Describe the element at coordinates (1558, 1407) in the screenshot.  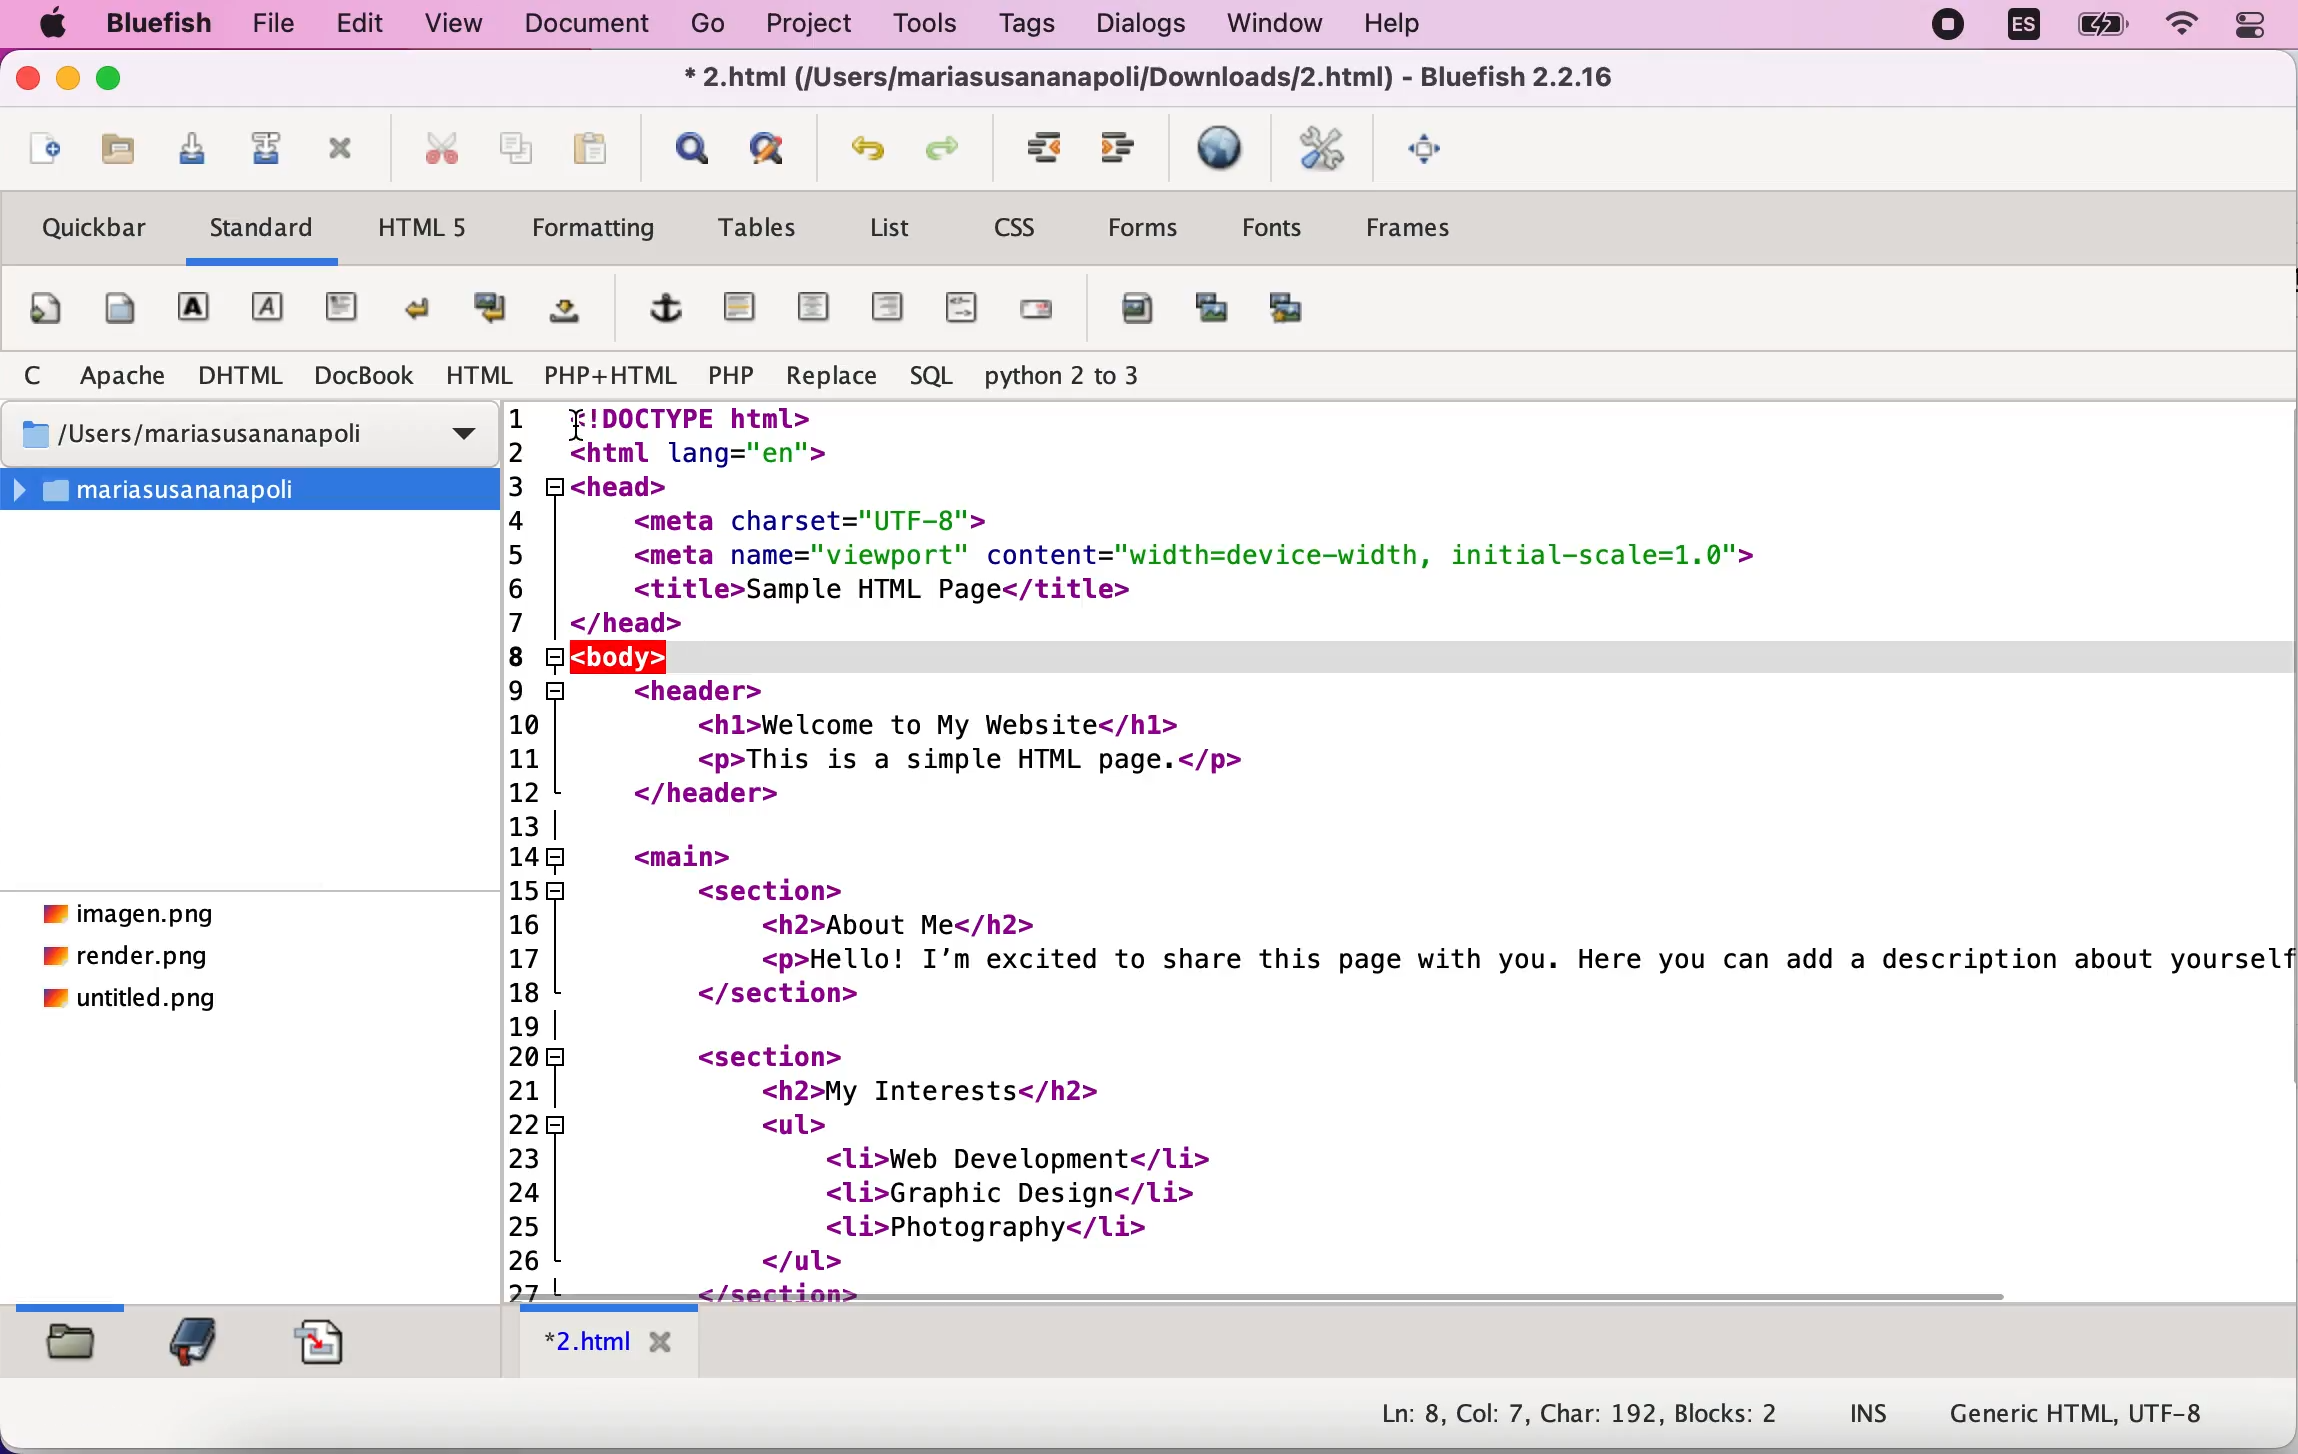
I see `Ln: 8, Col: 7, Char: 192, Blocks: 2` at that location.